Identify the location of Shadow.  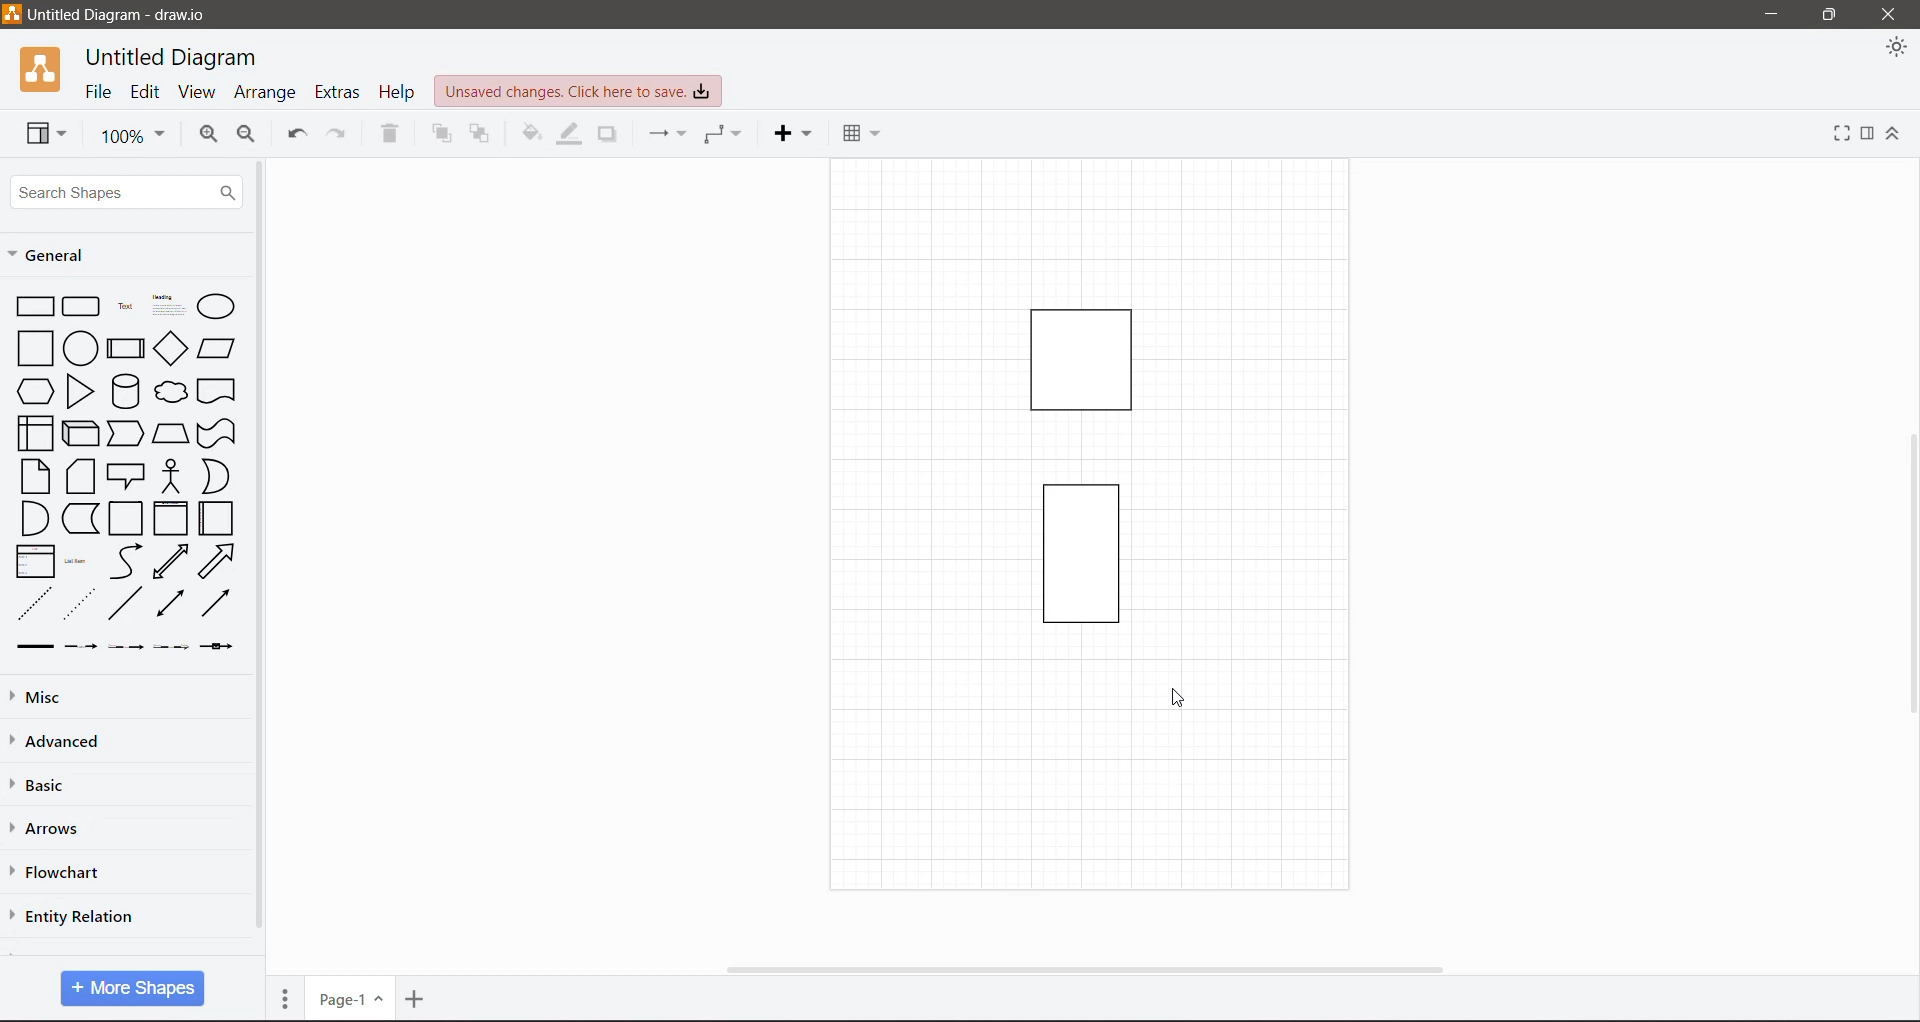
(606, 137).